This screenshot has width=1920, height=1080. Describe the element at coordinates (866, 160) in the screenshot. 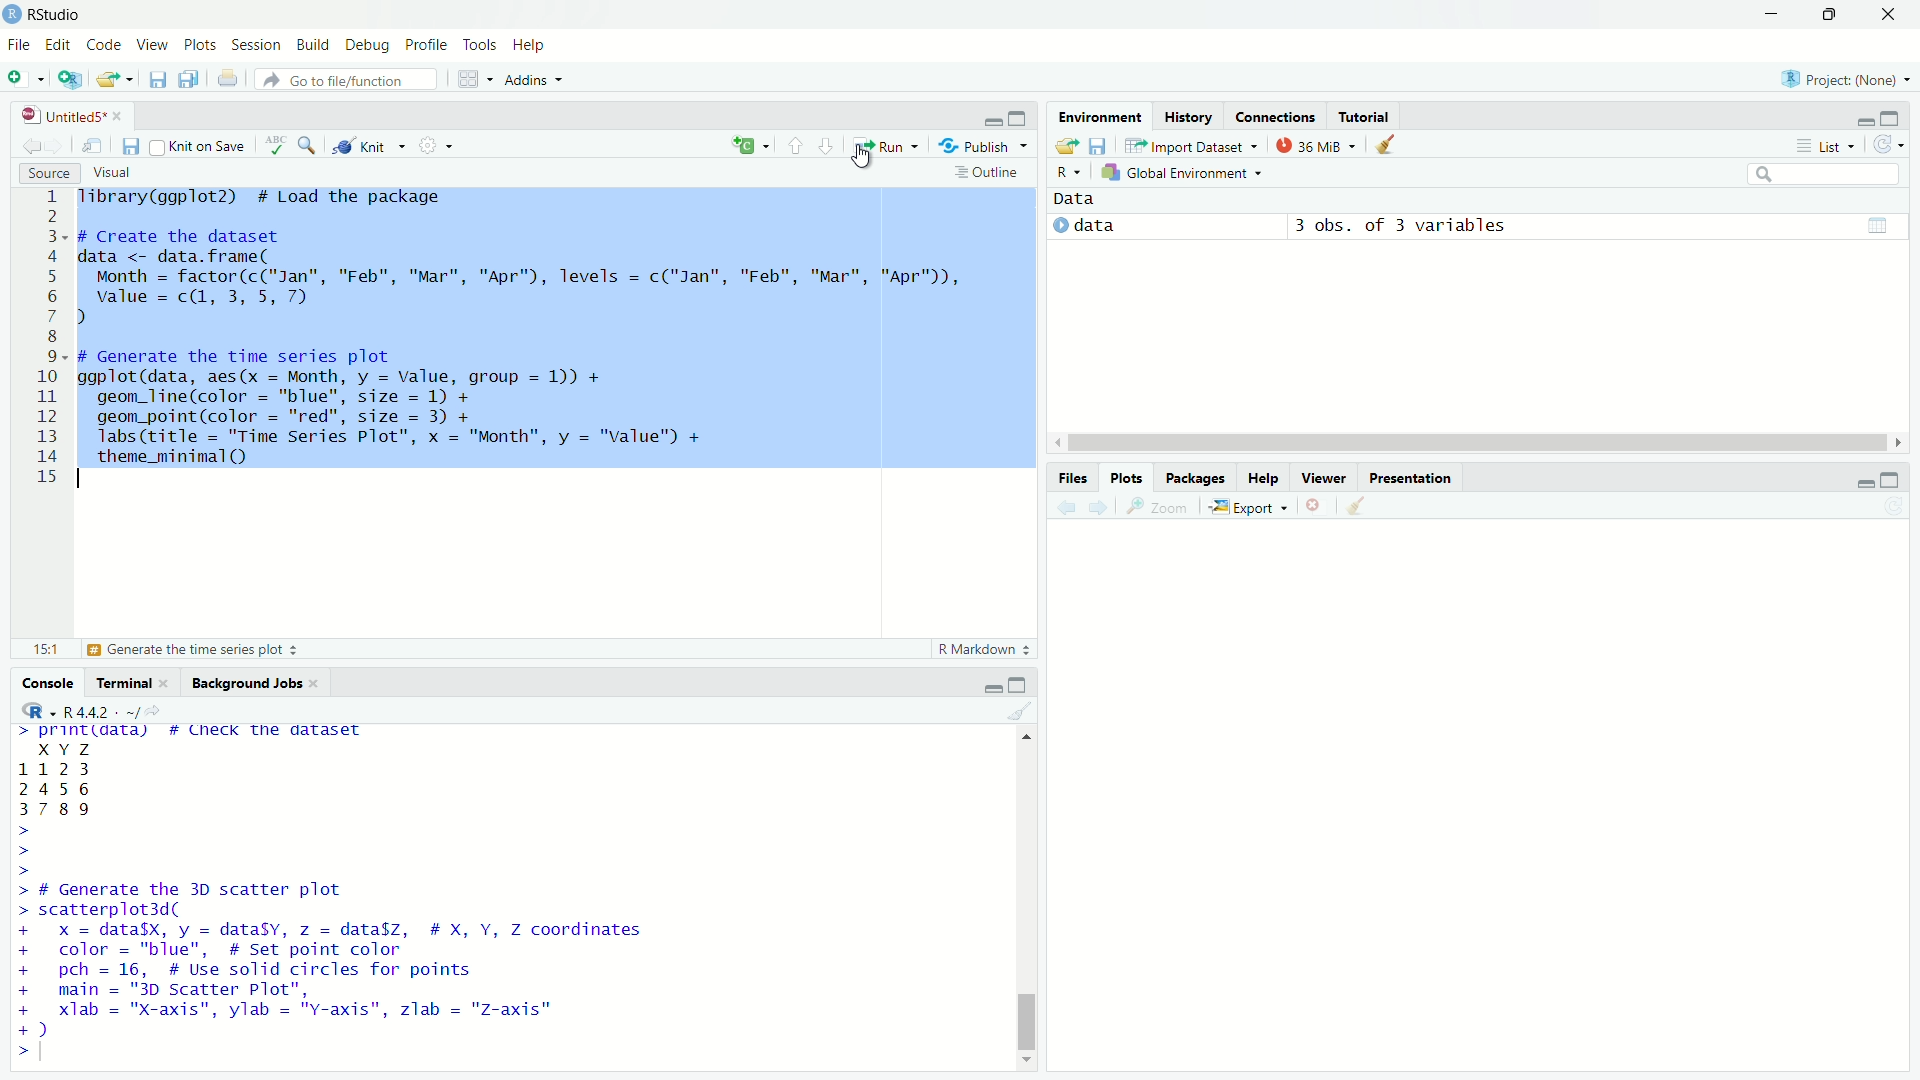

I see `cursor` at that location.